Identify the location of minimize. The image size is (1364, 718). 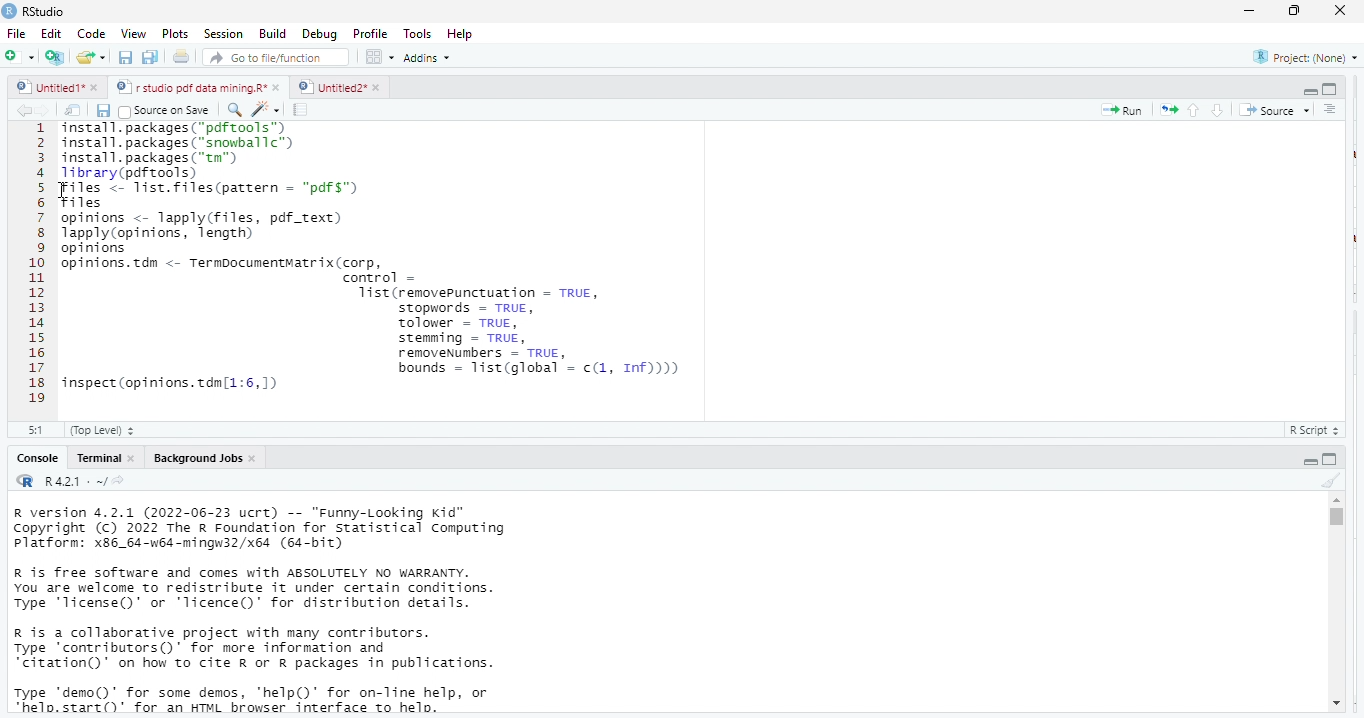
(1249, 10).